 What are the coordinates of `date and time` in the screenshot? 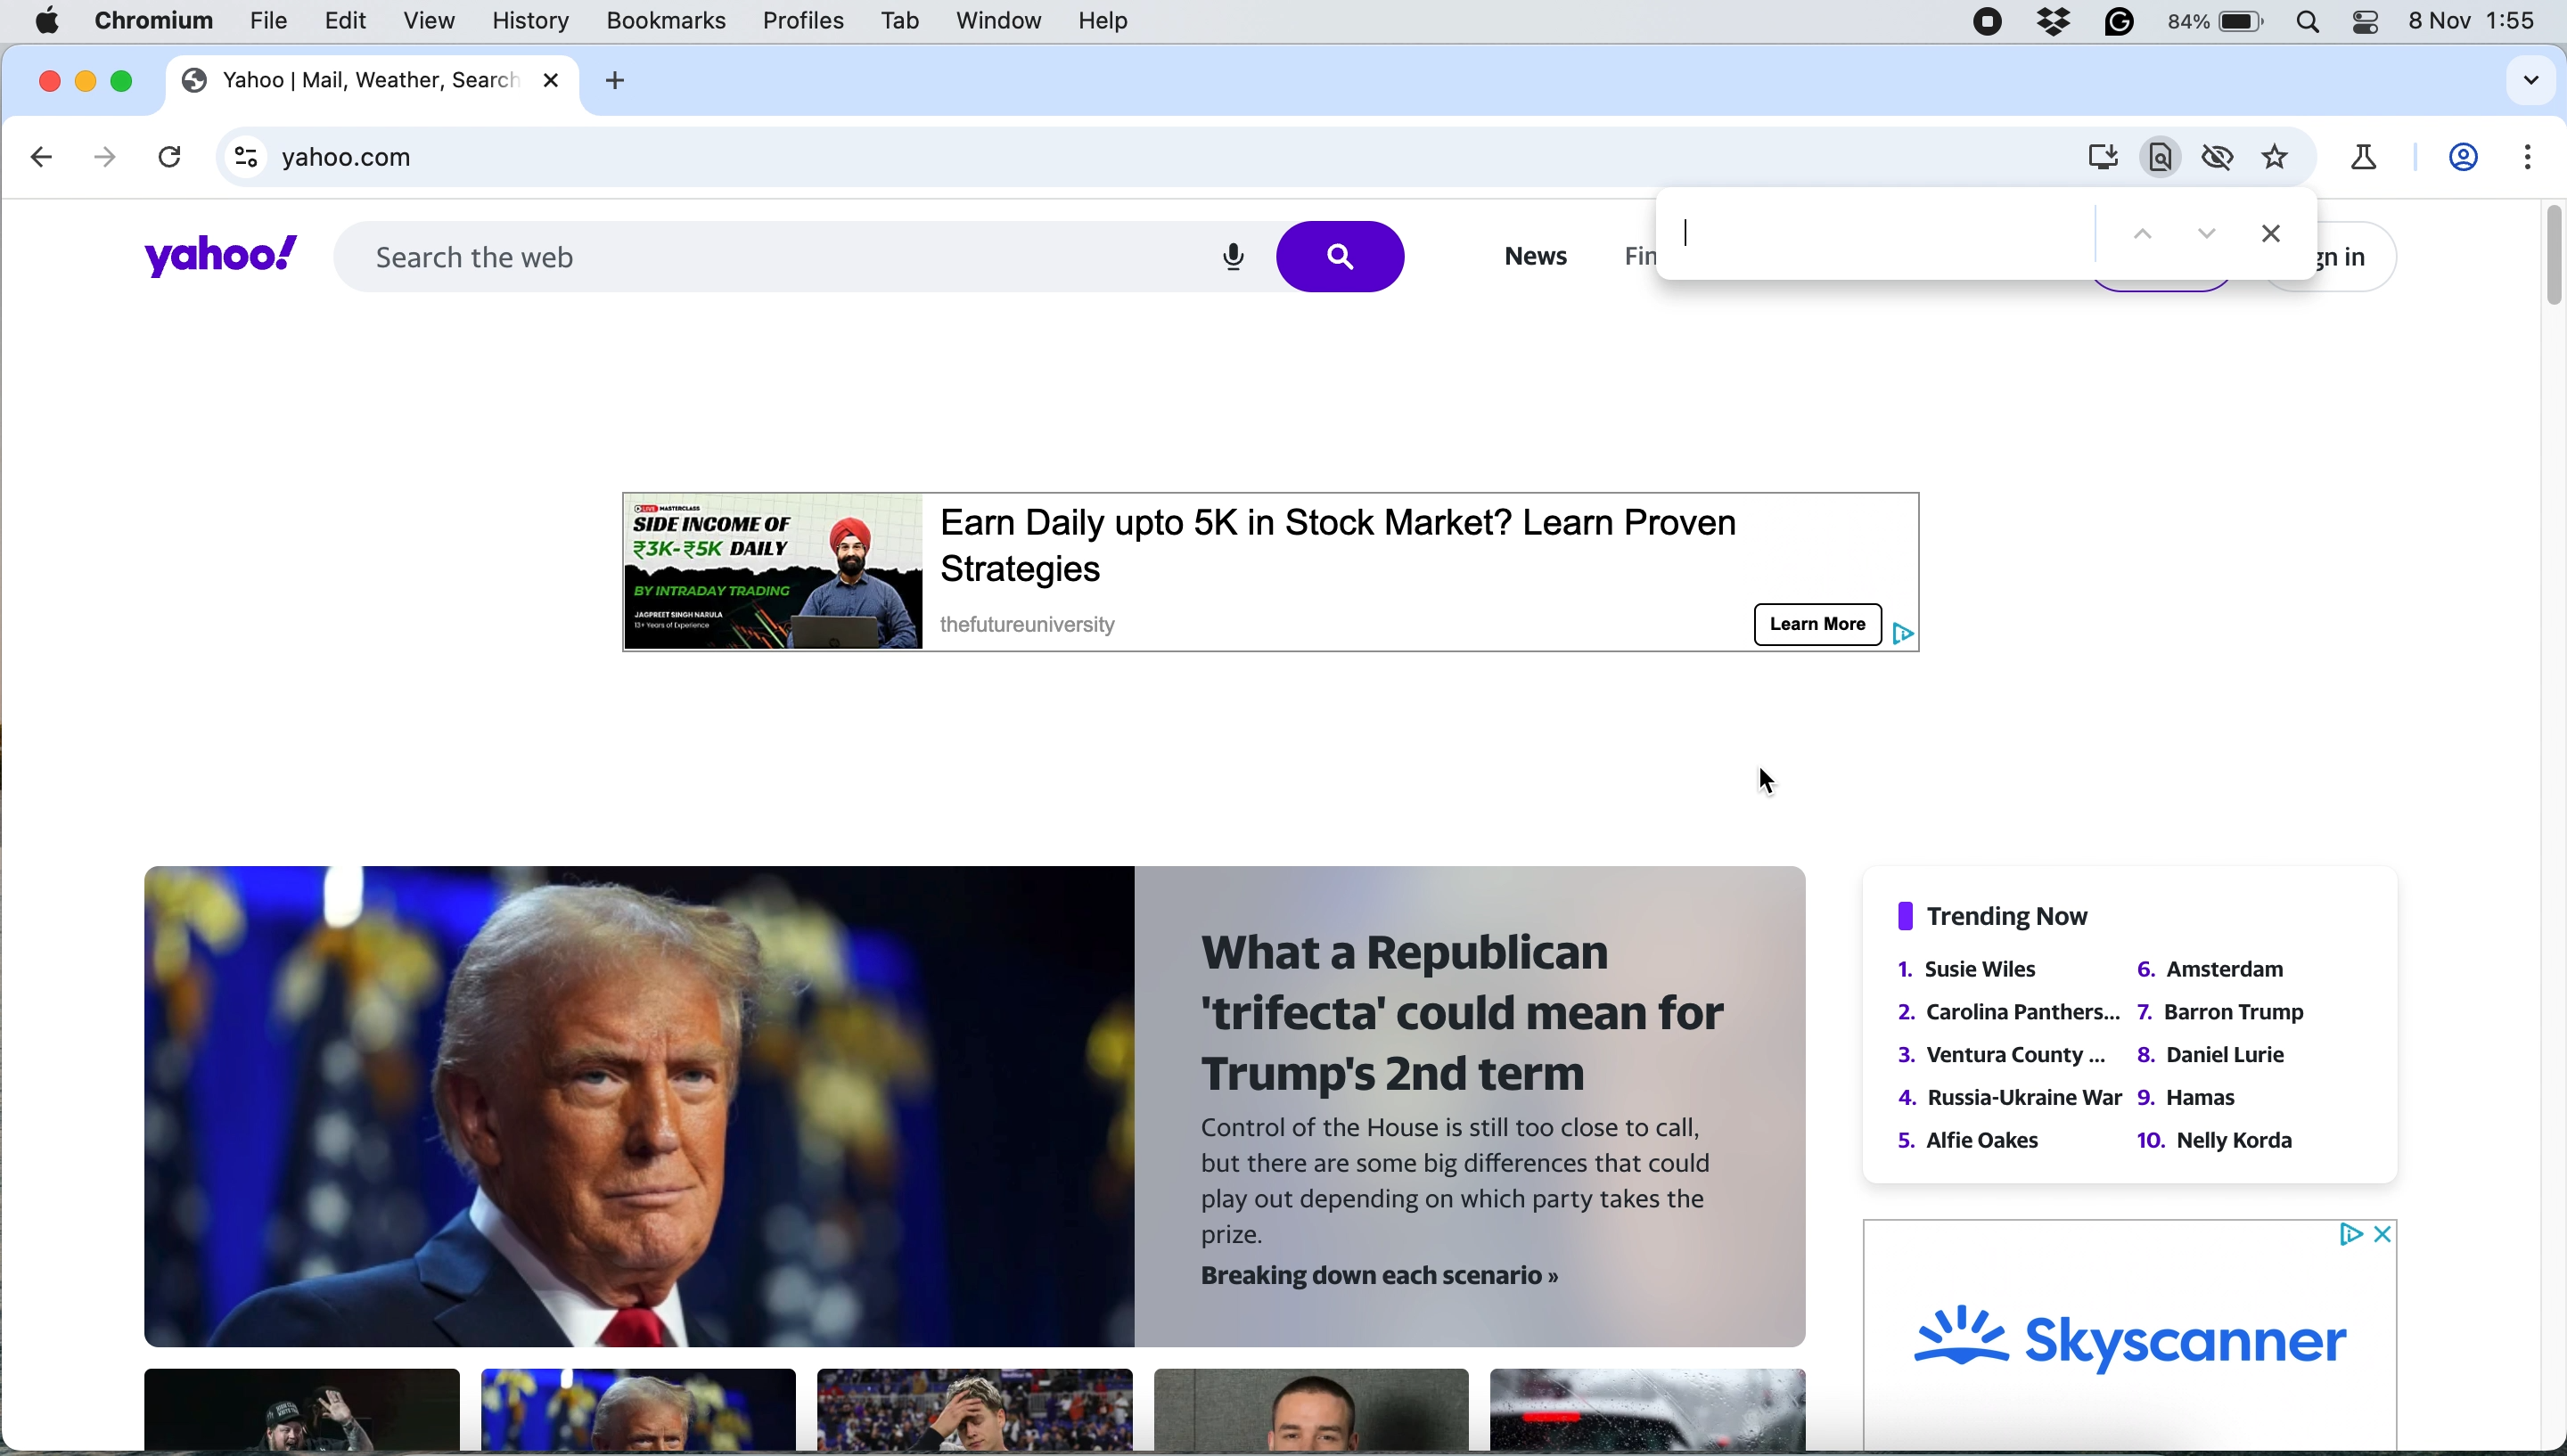 It's located at (2478, 21).